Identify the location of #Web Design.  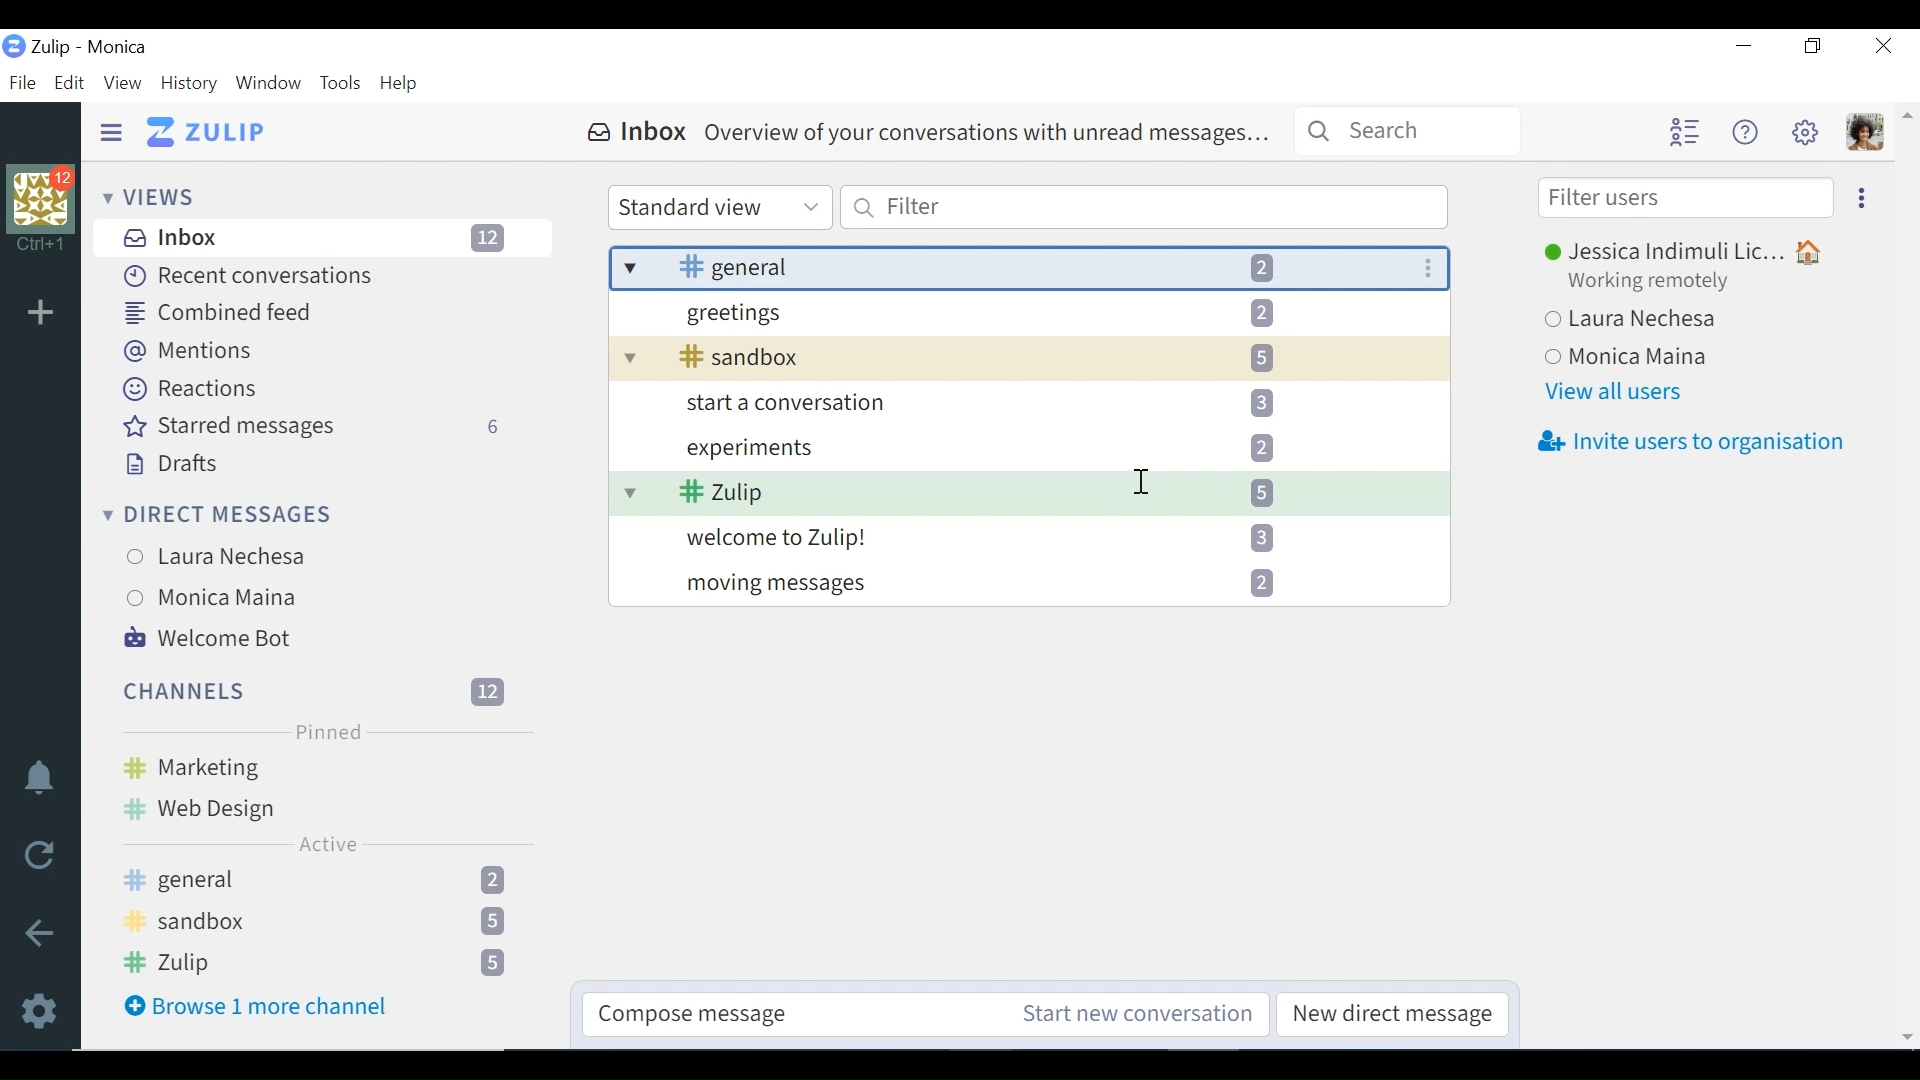
(202, 809).